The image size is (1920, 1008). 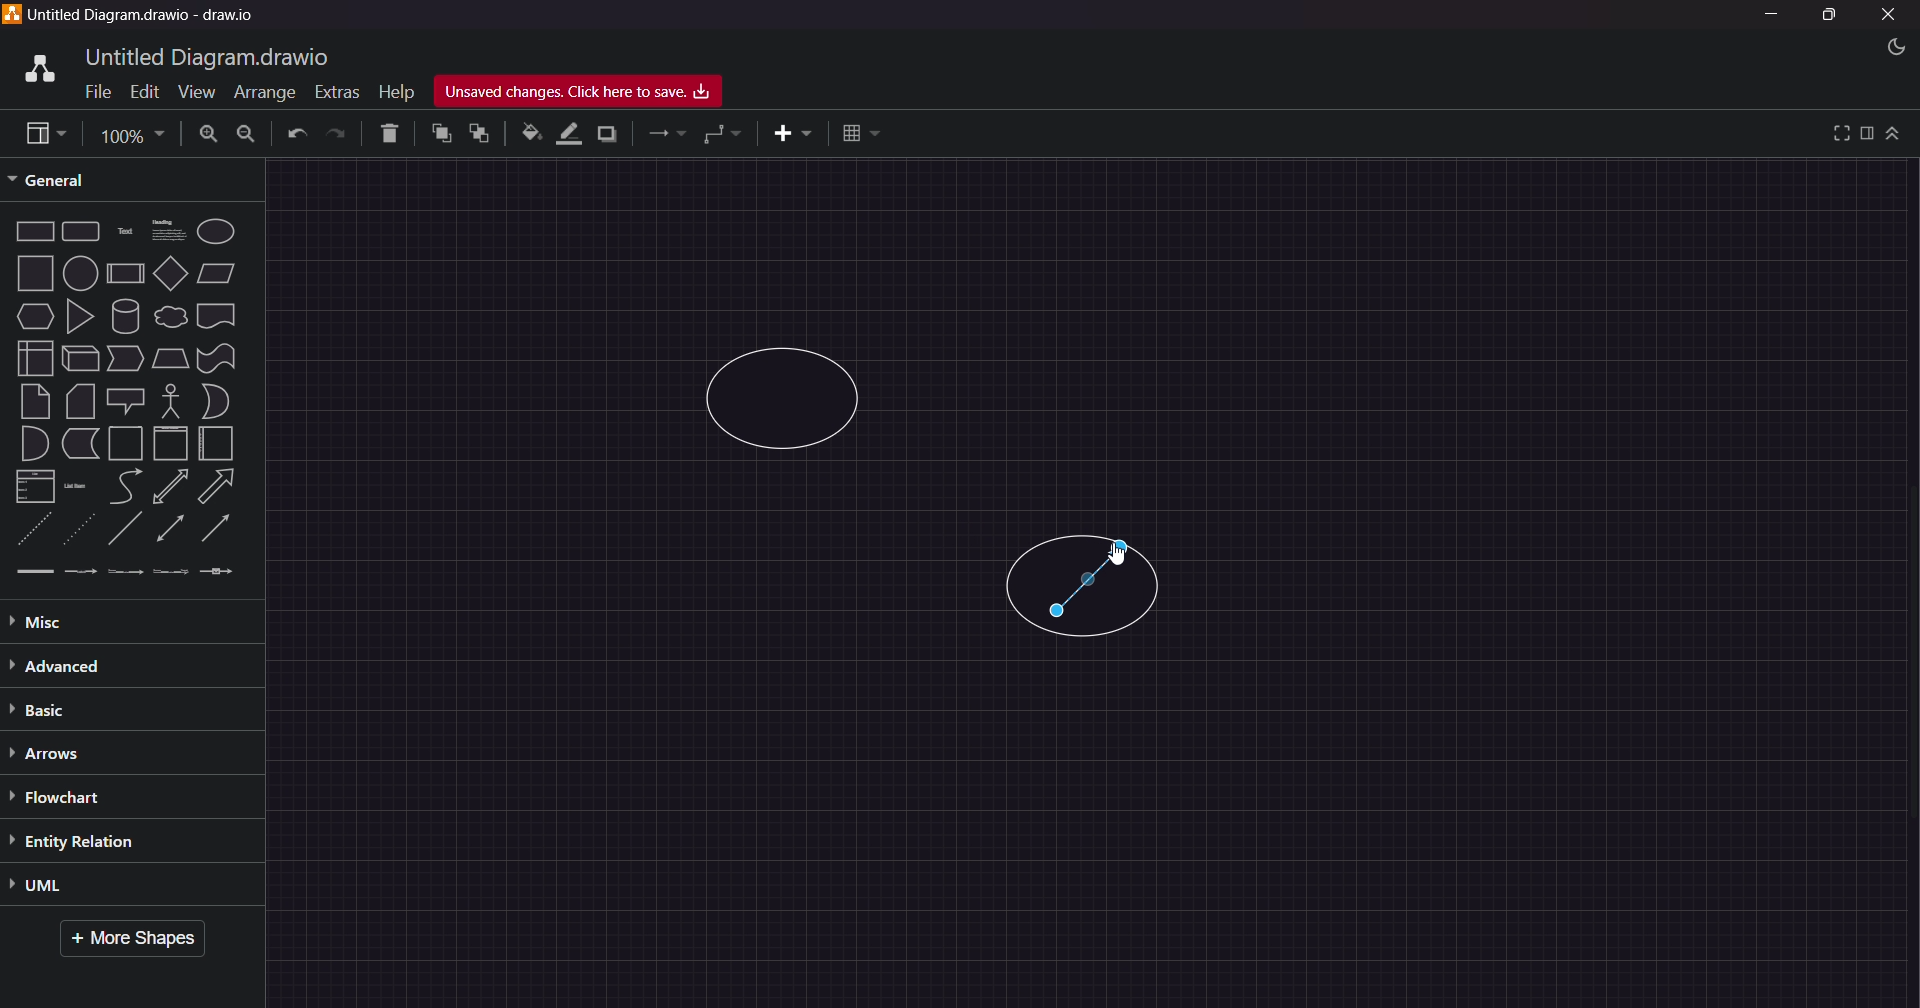 I want to click on View, so click(x=188, y=91).